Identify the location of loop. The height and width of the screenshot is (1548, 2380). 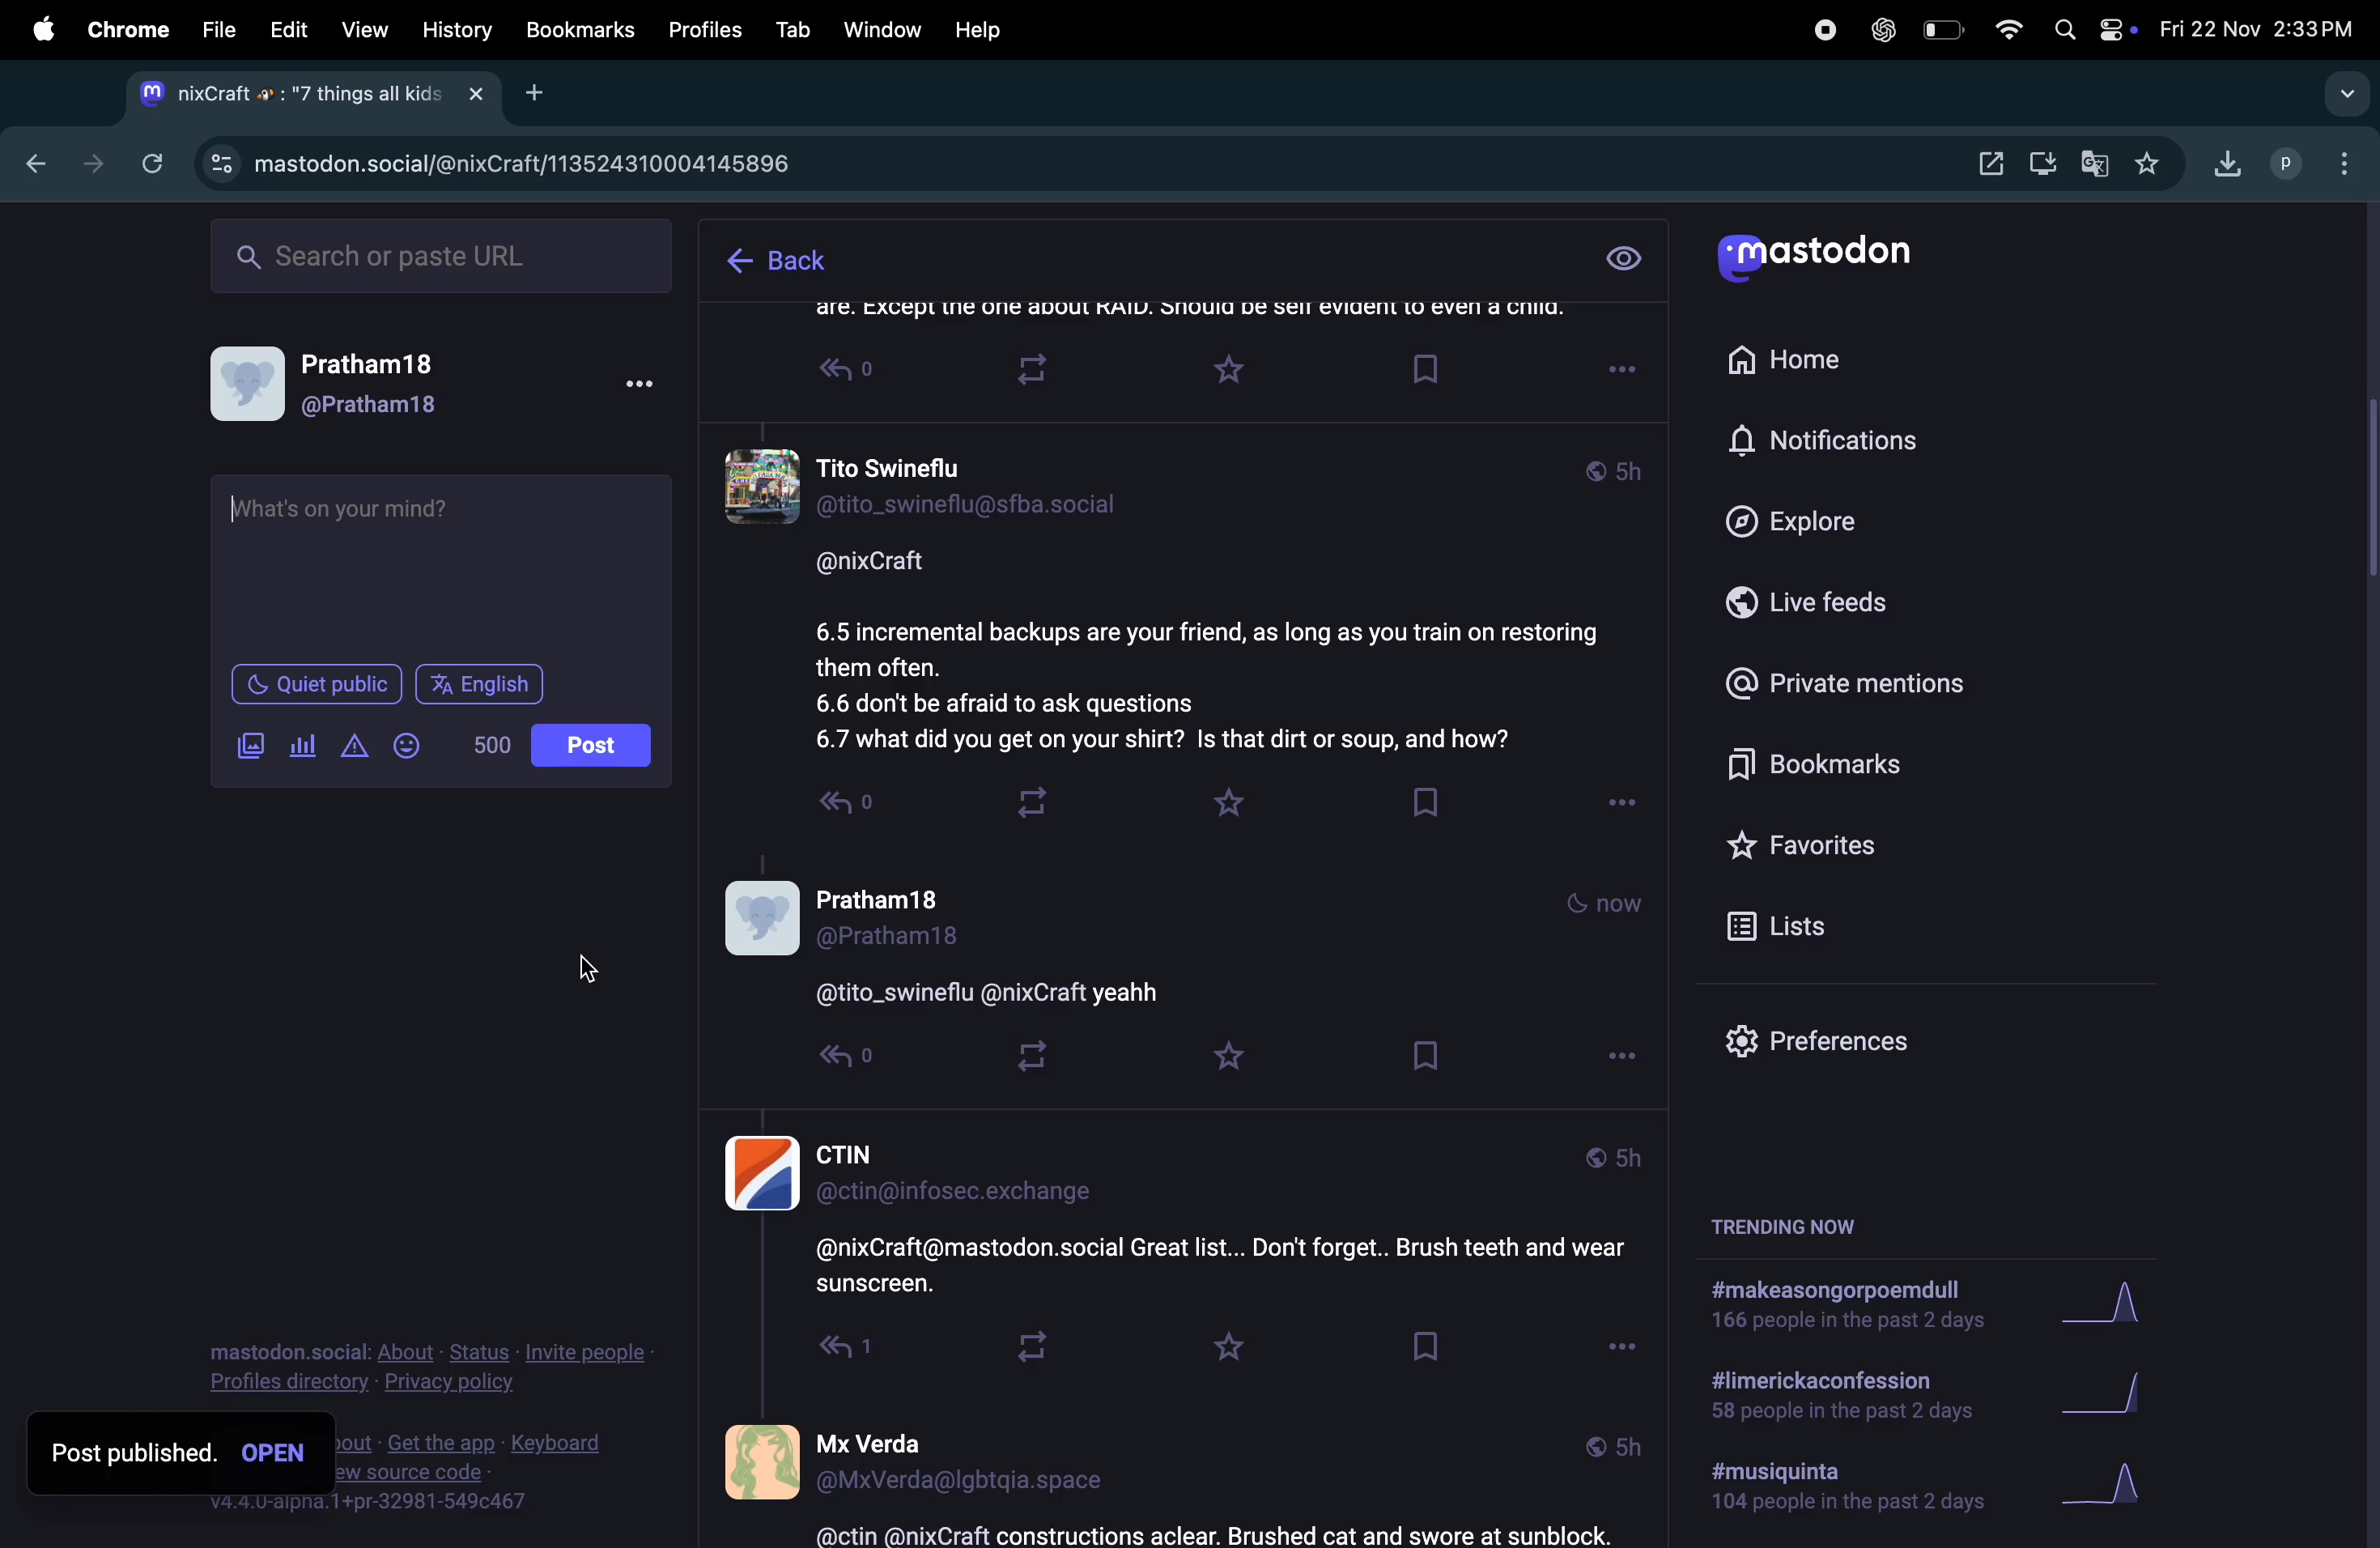
(1032, 1057).